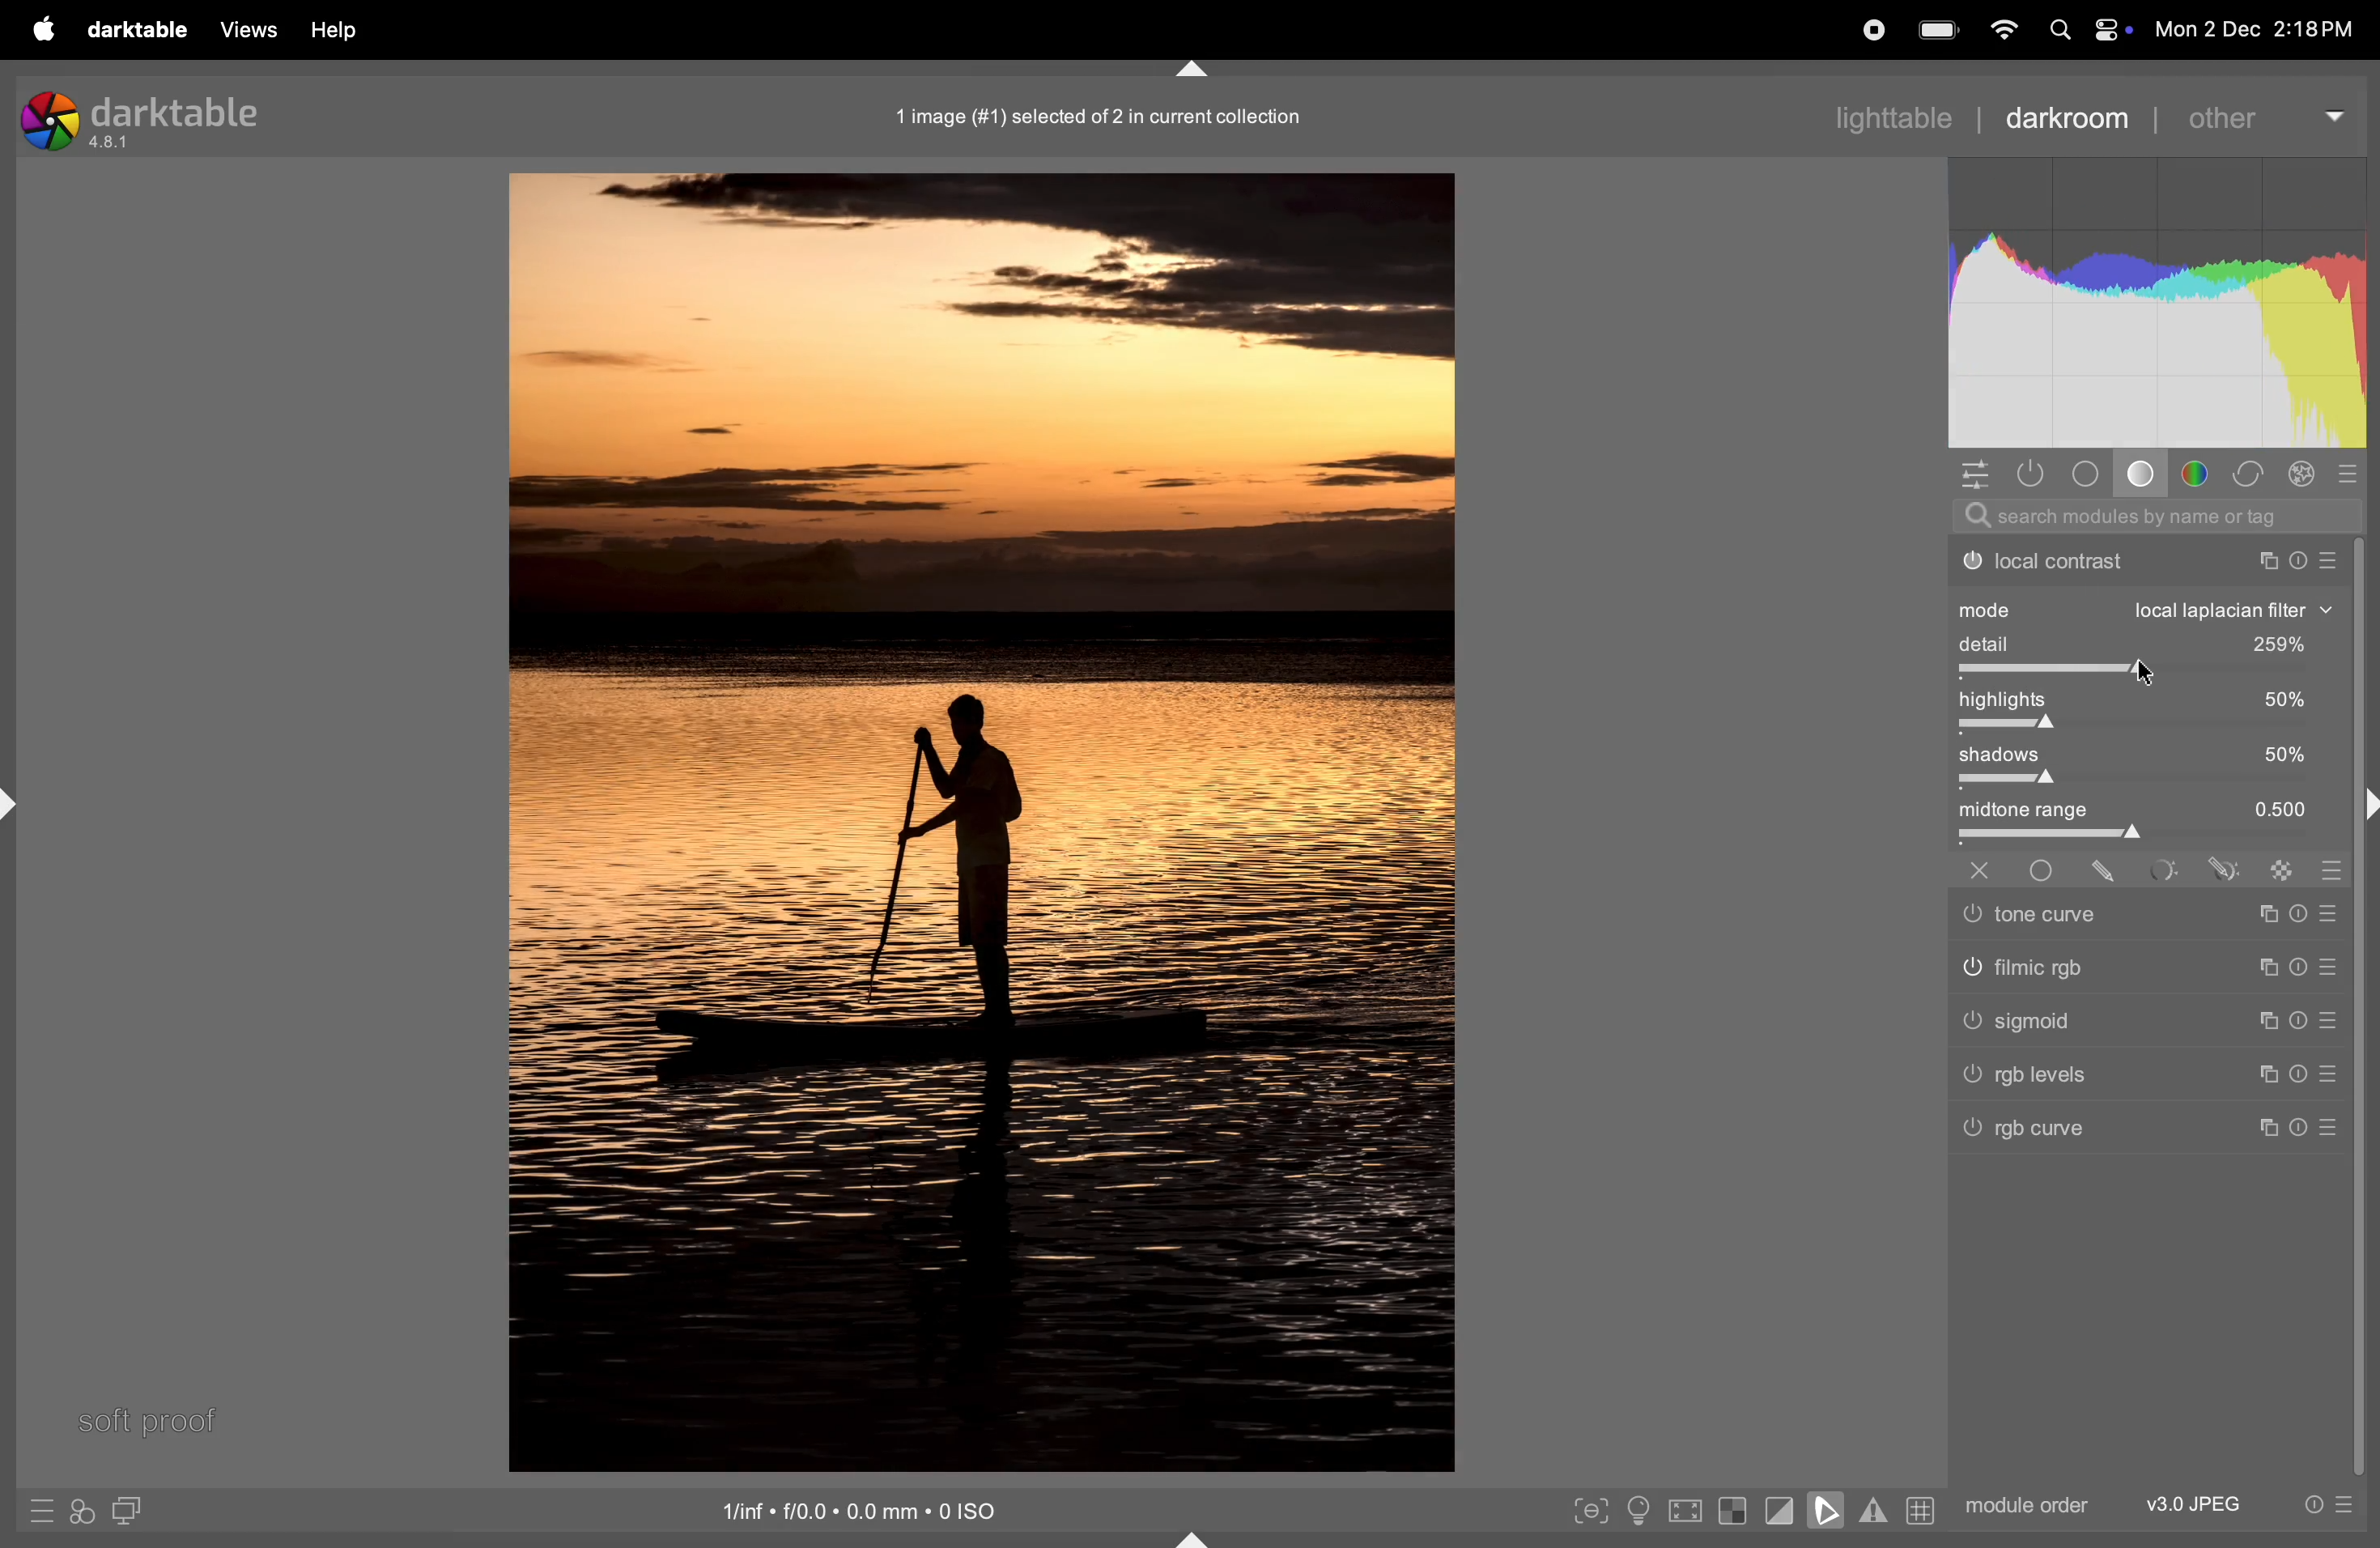  What do you see at coordinates (2048, 869) in the screenshot?
I see `` at bounding box center [2048, 869].